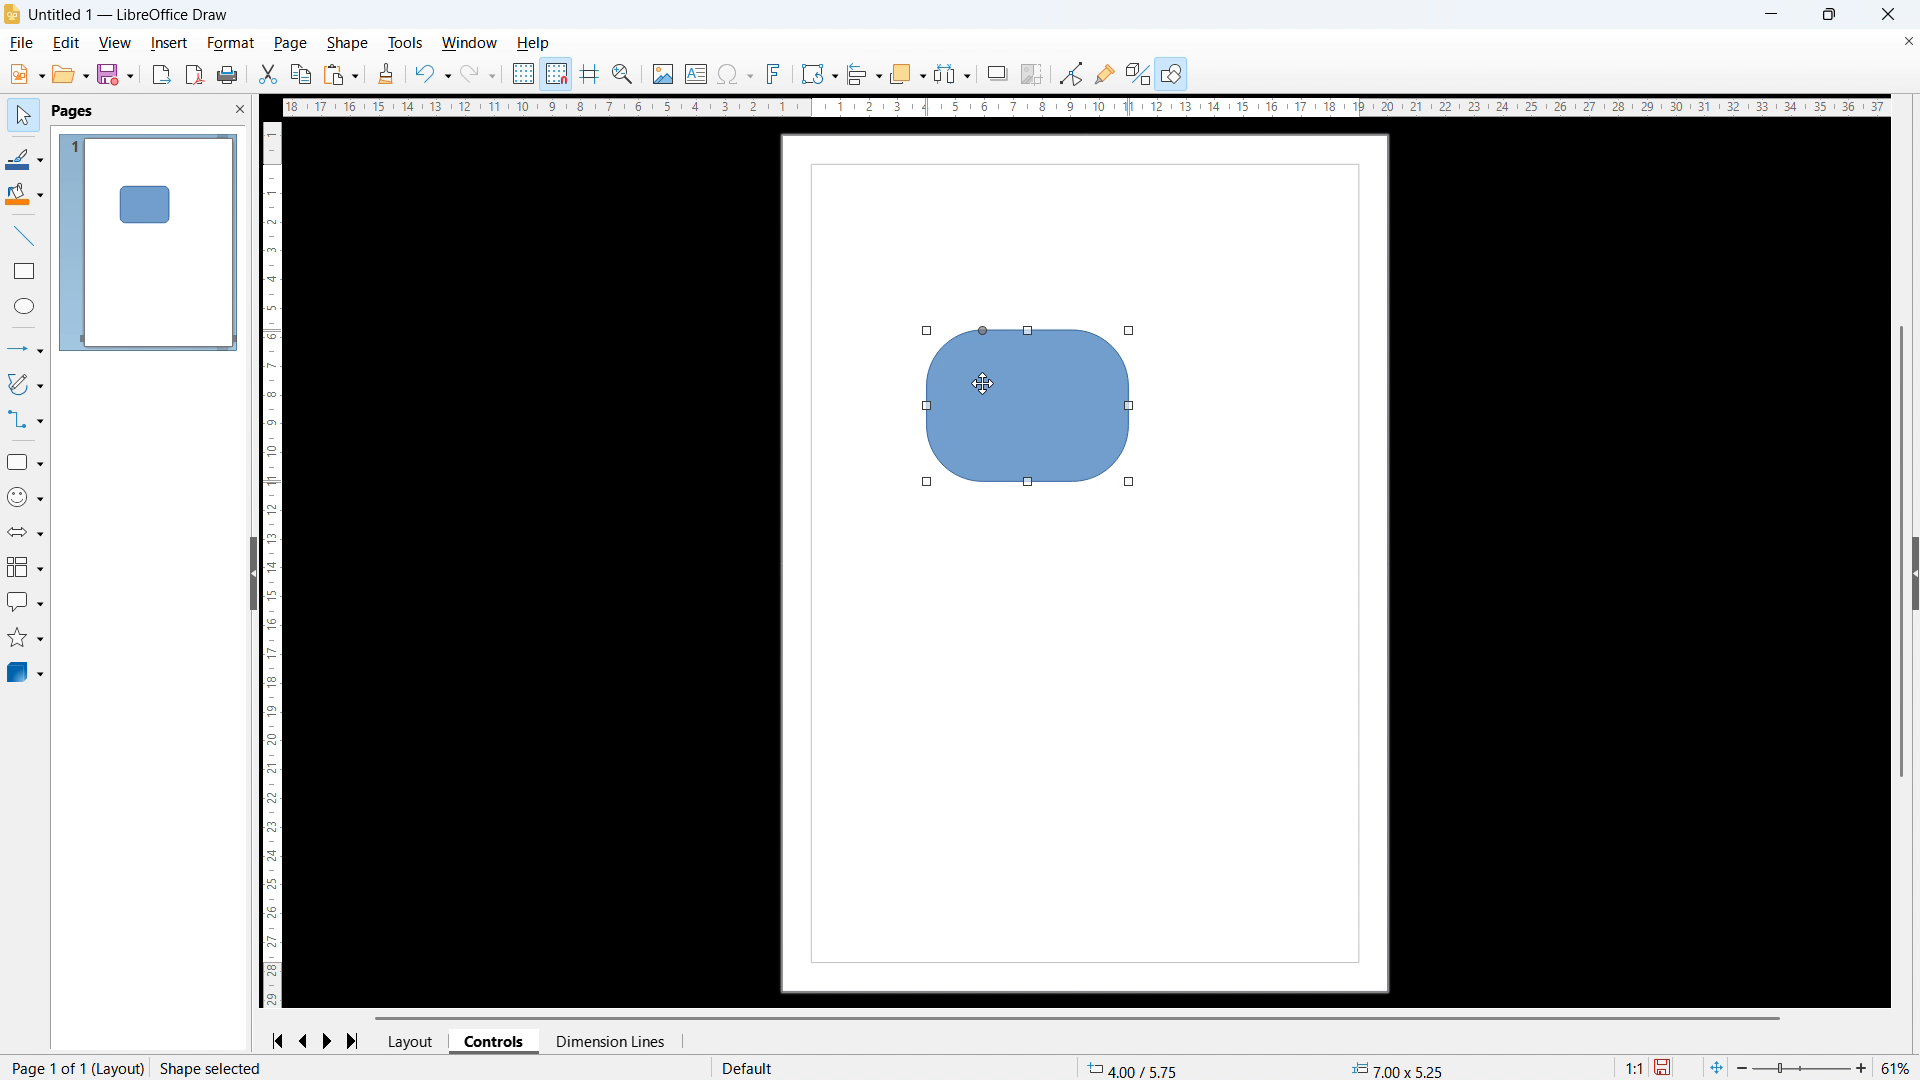 Image resolution: width=1920 pixels, height=1080 pixels. I want to click on Fit to page , so click(1718, 1066).